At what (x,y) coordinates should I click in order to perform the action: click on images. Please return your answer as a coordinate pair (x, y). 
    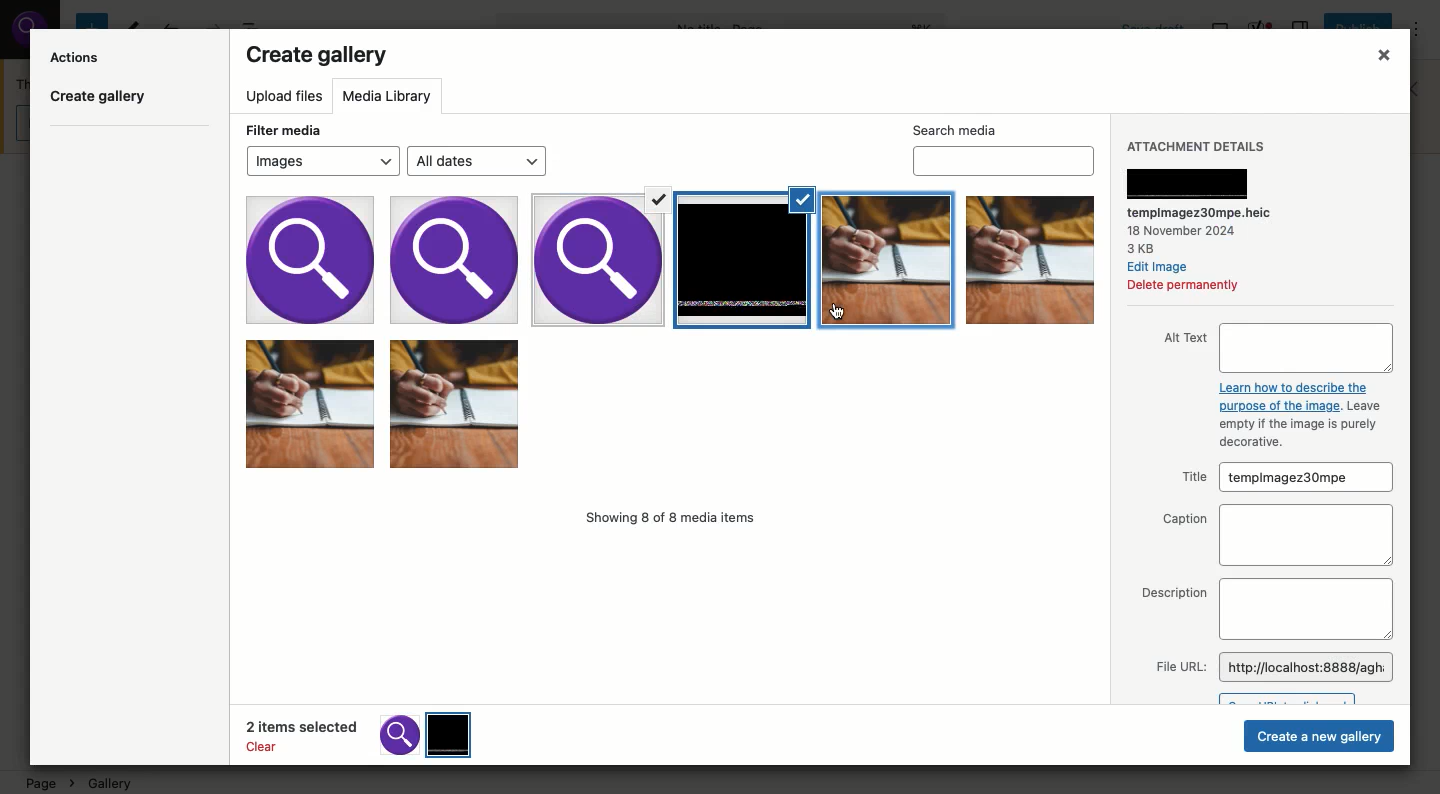
    Looking at the image, I should click on (379, 258).